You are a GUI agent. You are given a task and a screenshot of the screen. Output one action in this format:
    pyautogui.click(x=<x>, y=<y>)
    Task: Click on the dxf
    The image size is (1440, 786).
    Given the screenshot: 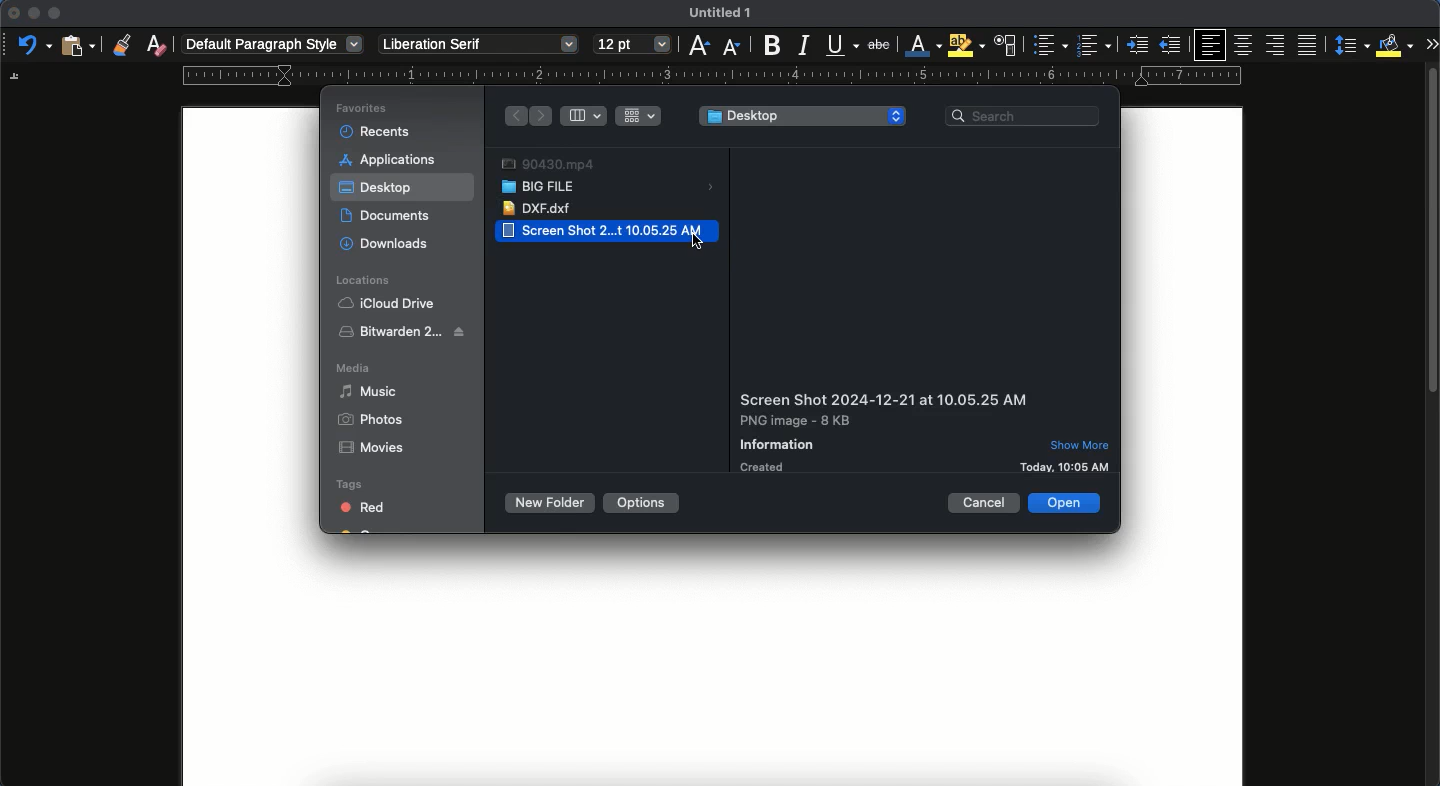 What is the action you would take?
    pyautogui.click(x=536, y=209)
    